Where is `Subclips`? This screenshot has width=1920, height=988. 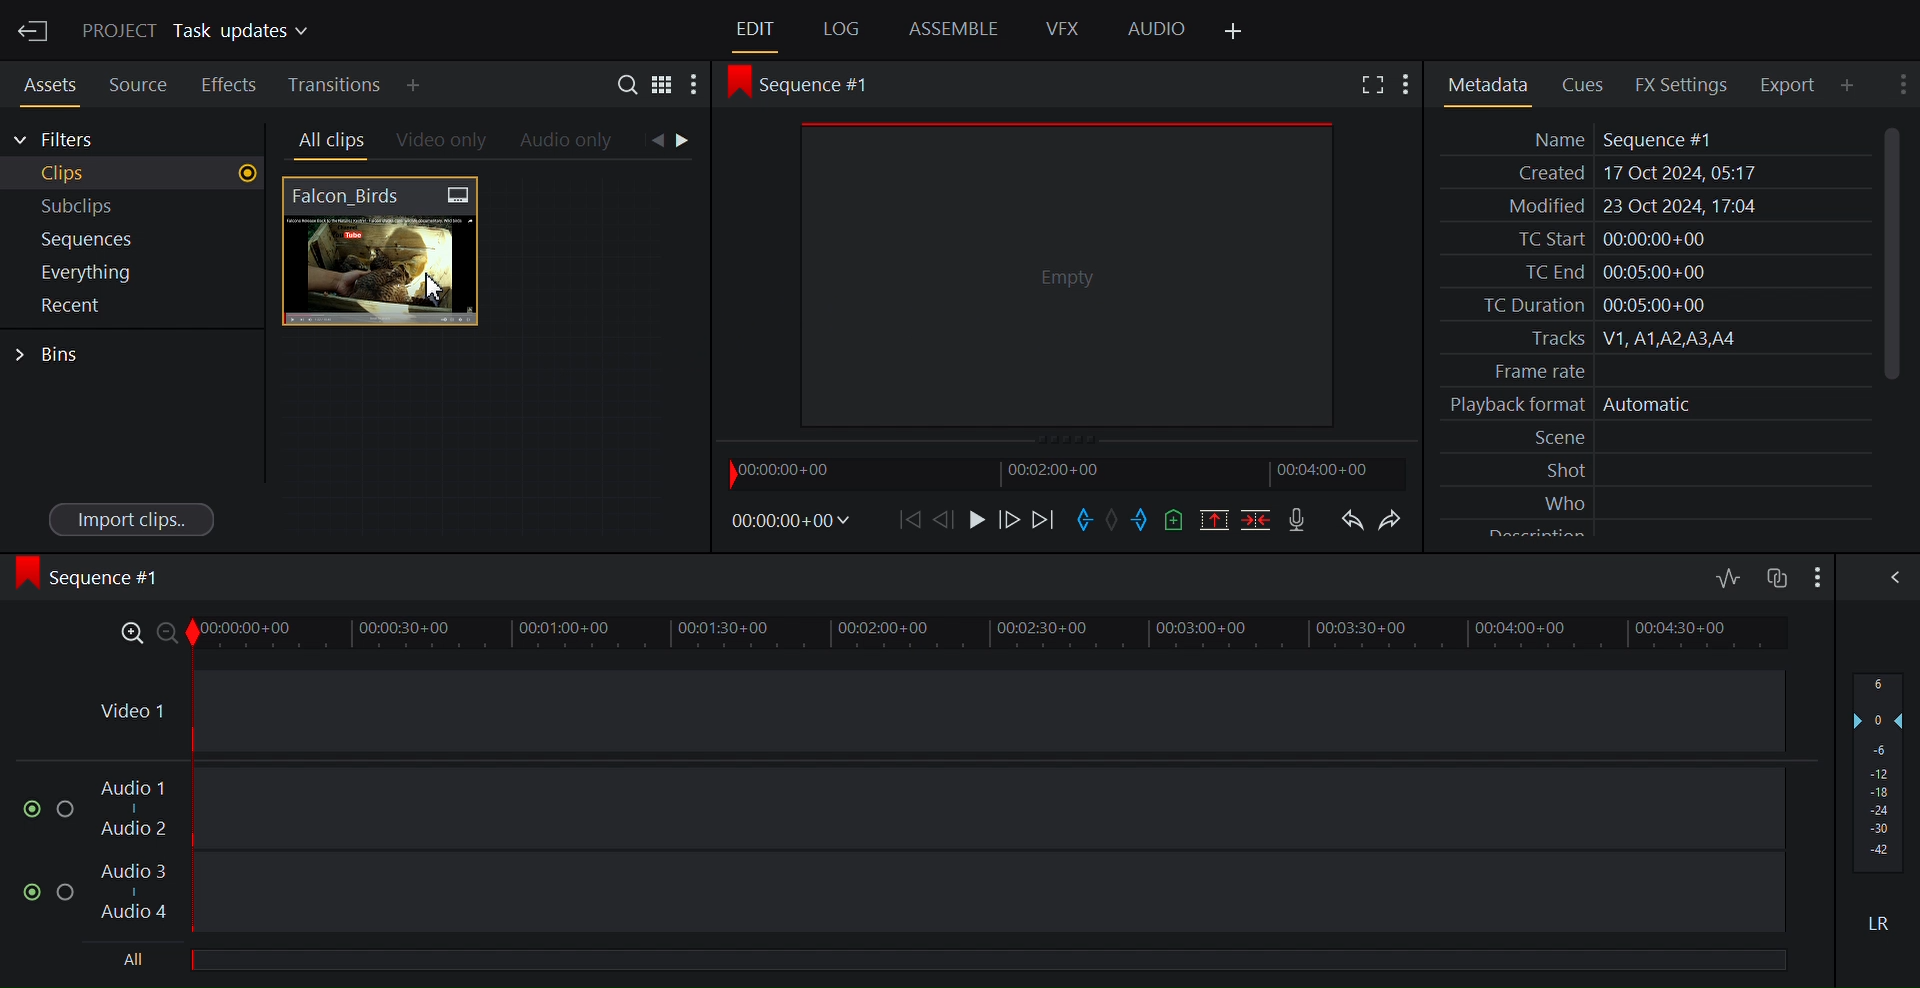 Subclips is located at coordinates (134, 207).